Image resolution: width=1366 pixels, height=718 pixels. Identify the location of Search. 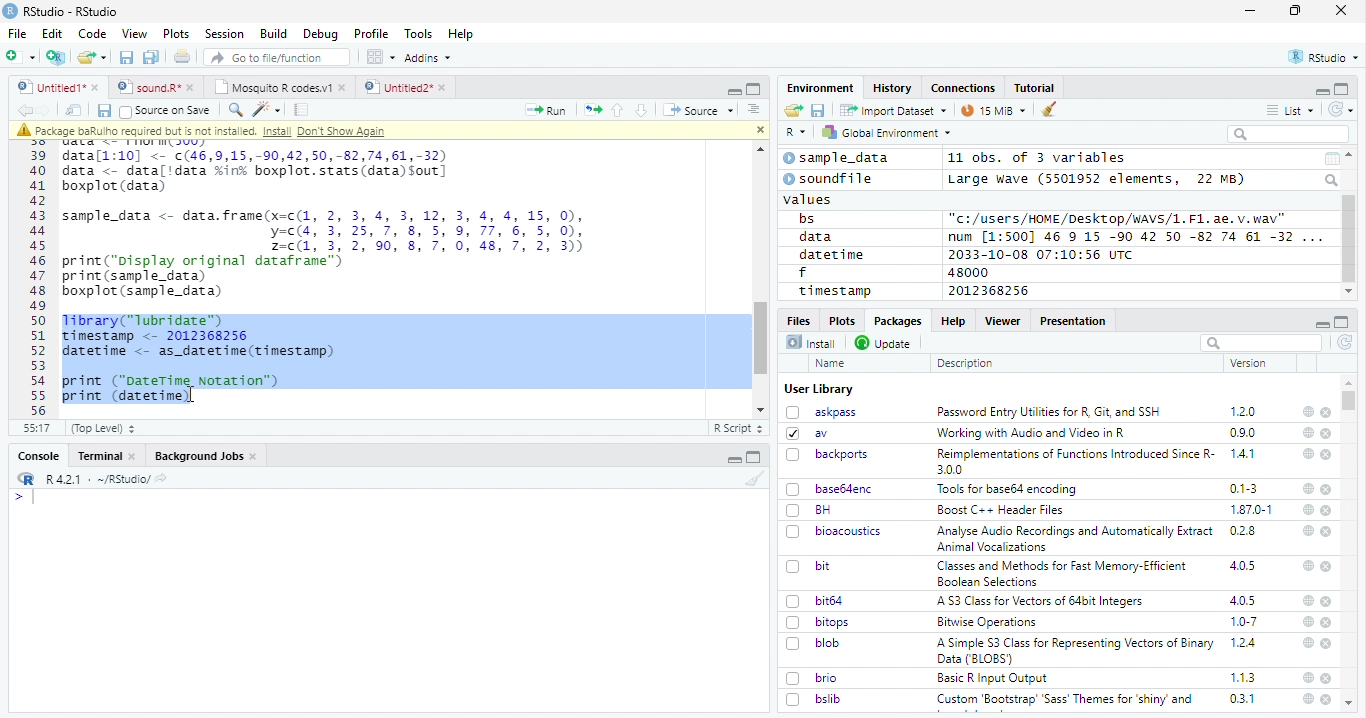
(1333, 180).